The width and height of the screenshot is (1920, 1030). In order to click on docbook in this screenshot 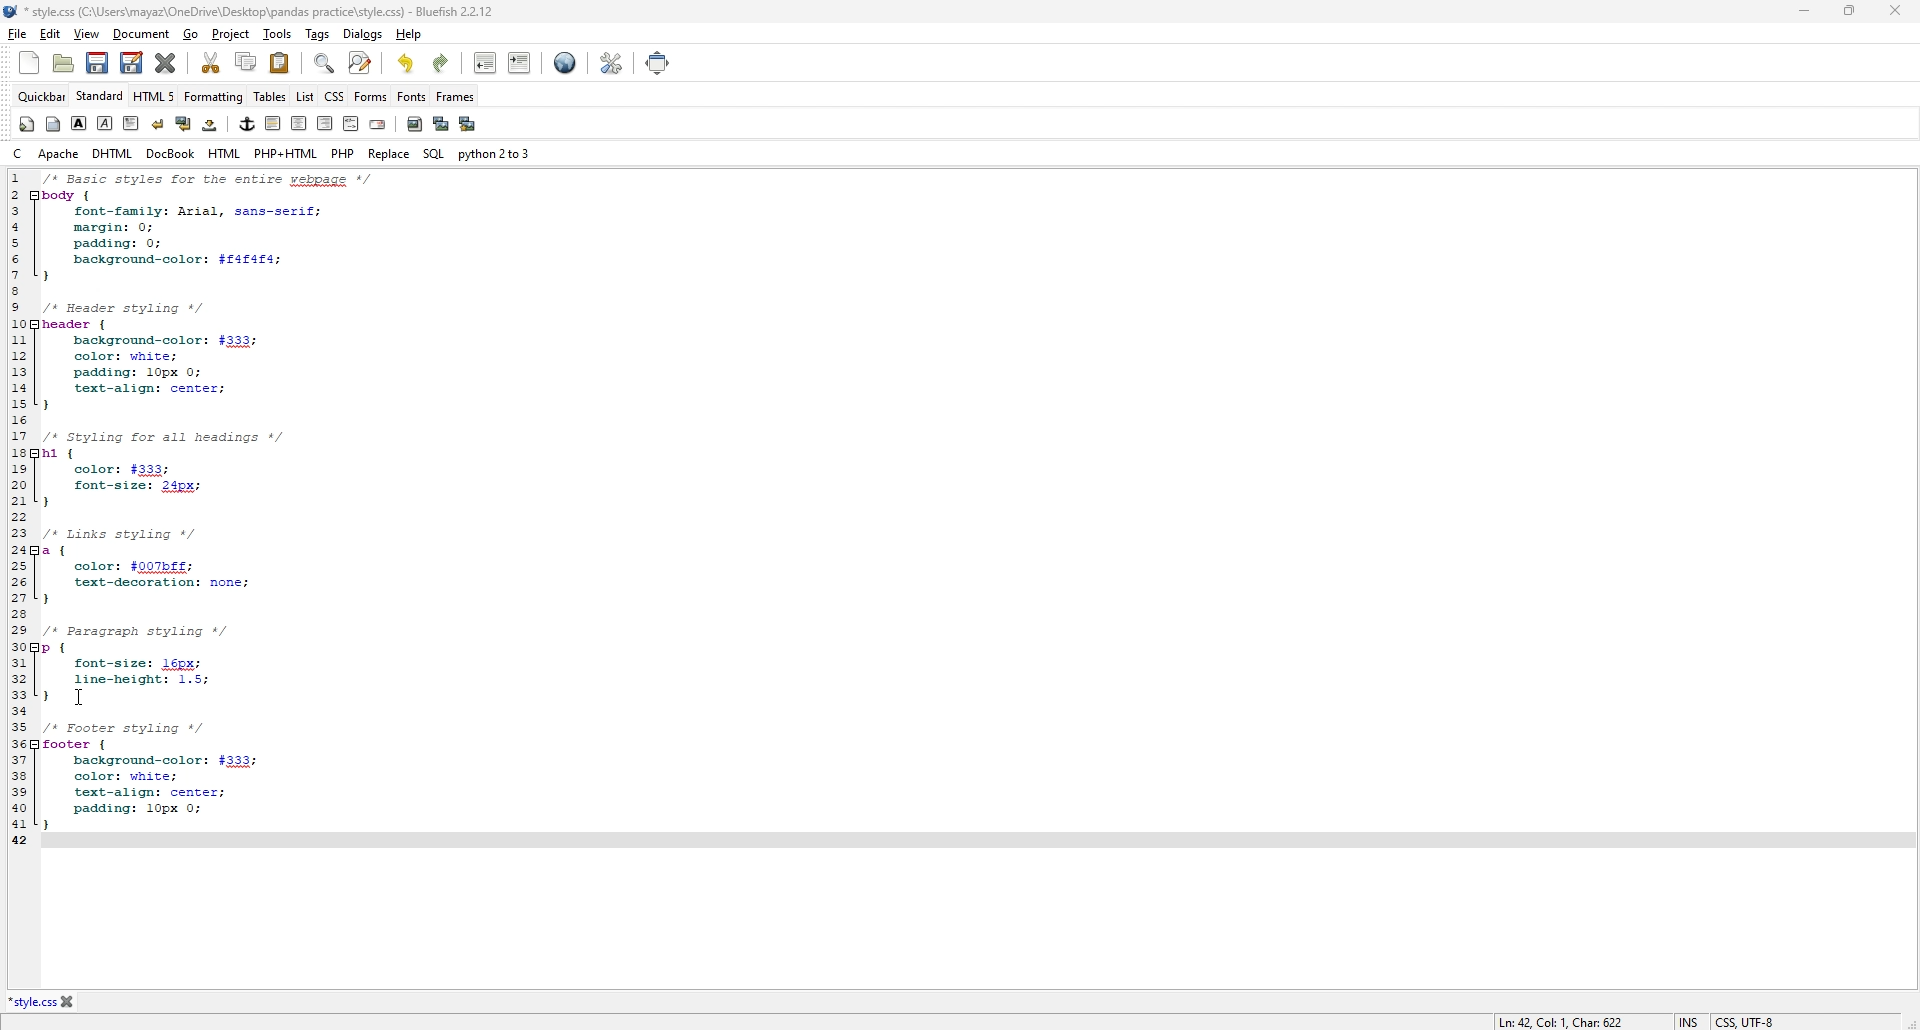, I will do `click(173, 153)`.